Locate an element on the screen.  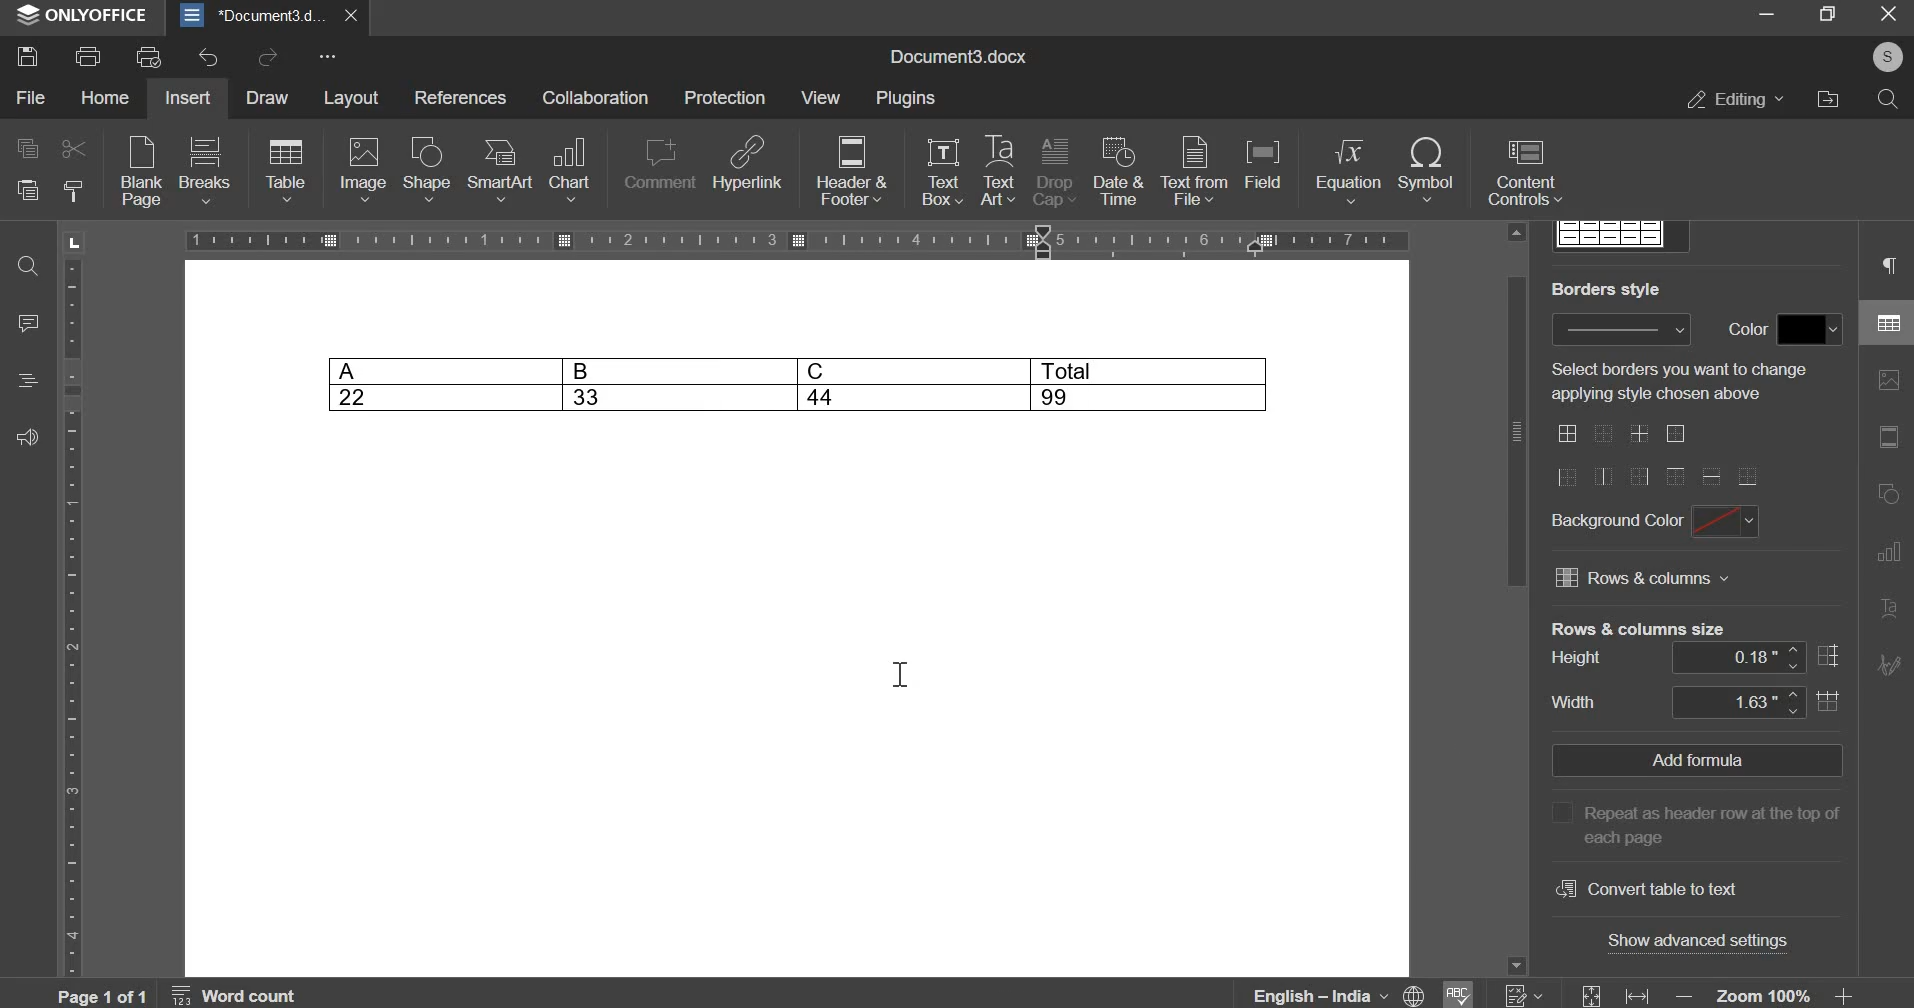
undo is located at coordinates (214, 58).